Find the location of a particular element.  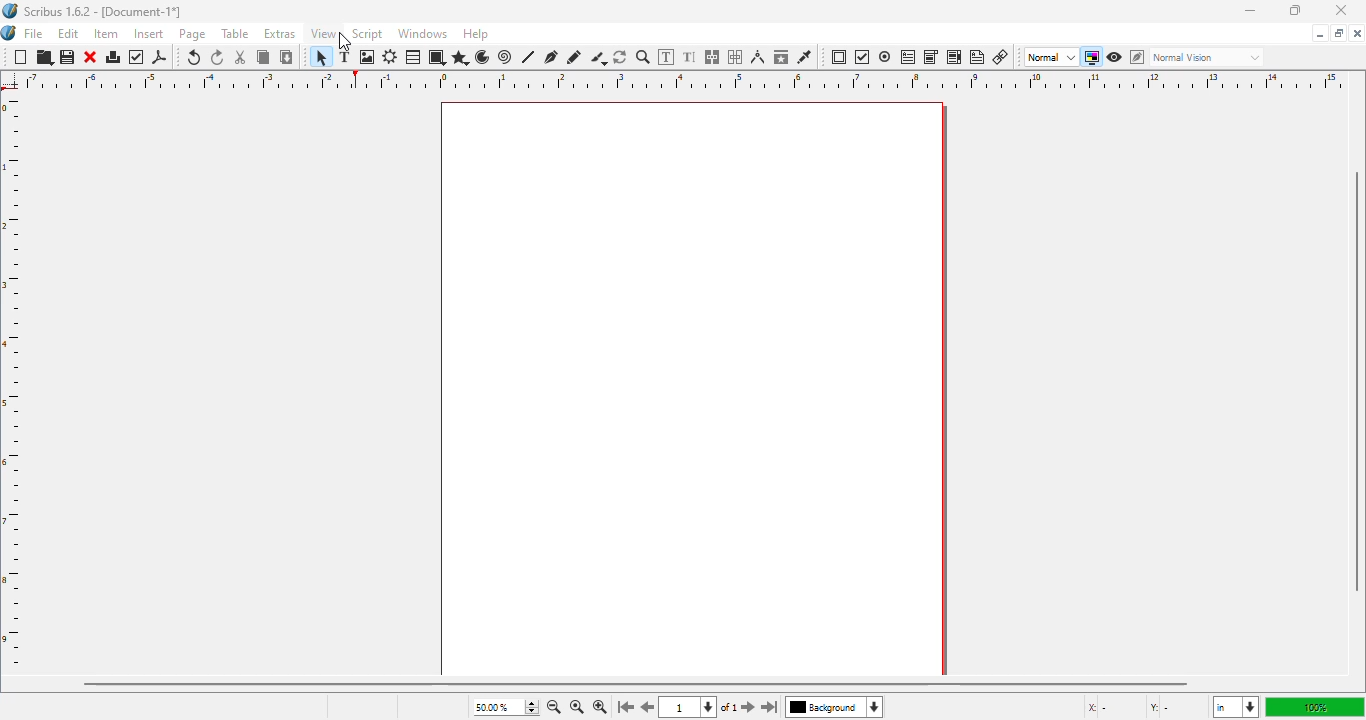

rotate item is located at coordinates (621, 57).